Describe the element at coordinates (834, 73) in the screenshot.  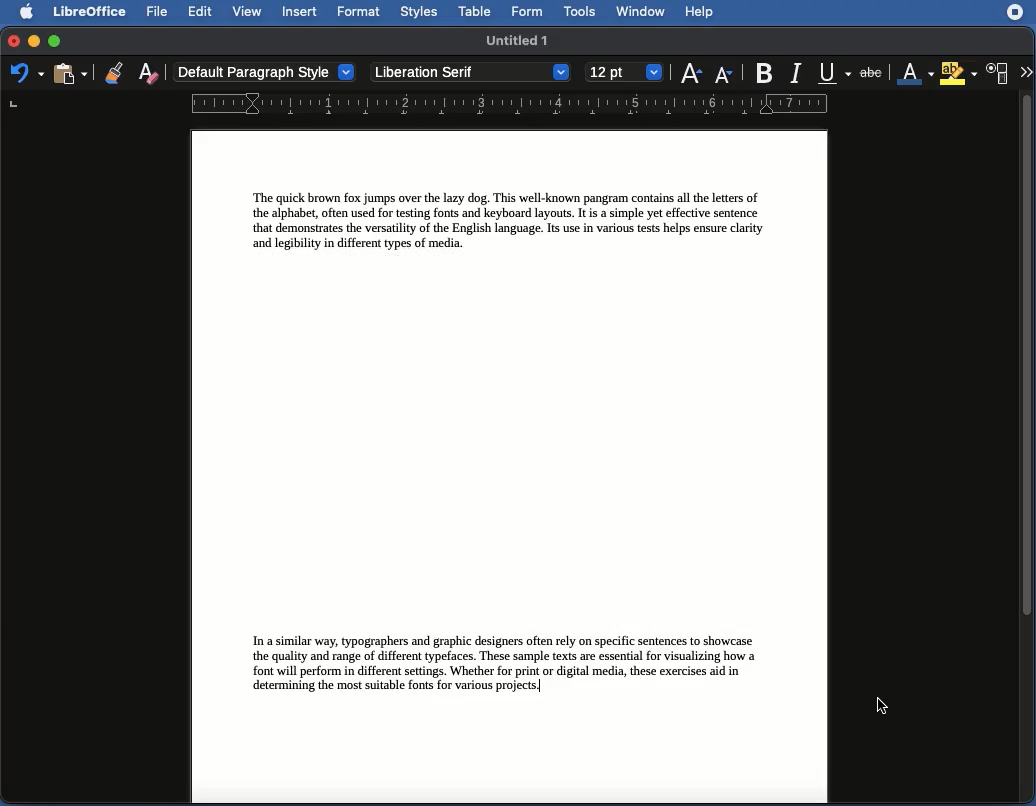
I see `Underline` at that location.